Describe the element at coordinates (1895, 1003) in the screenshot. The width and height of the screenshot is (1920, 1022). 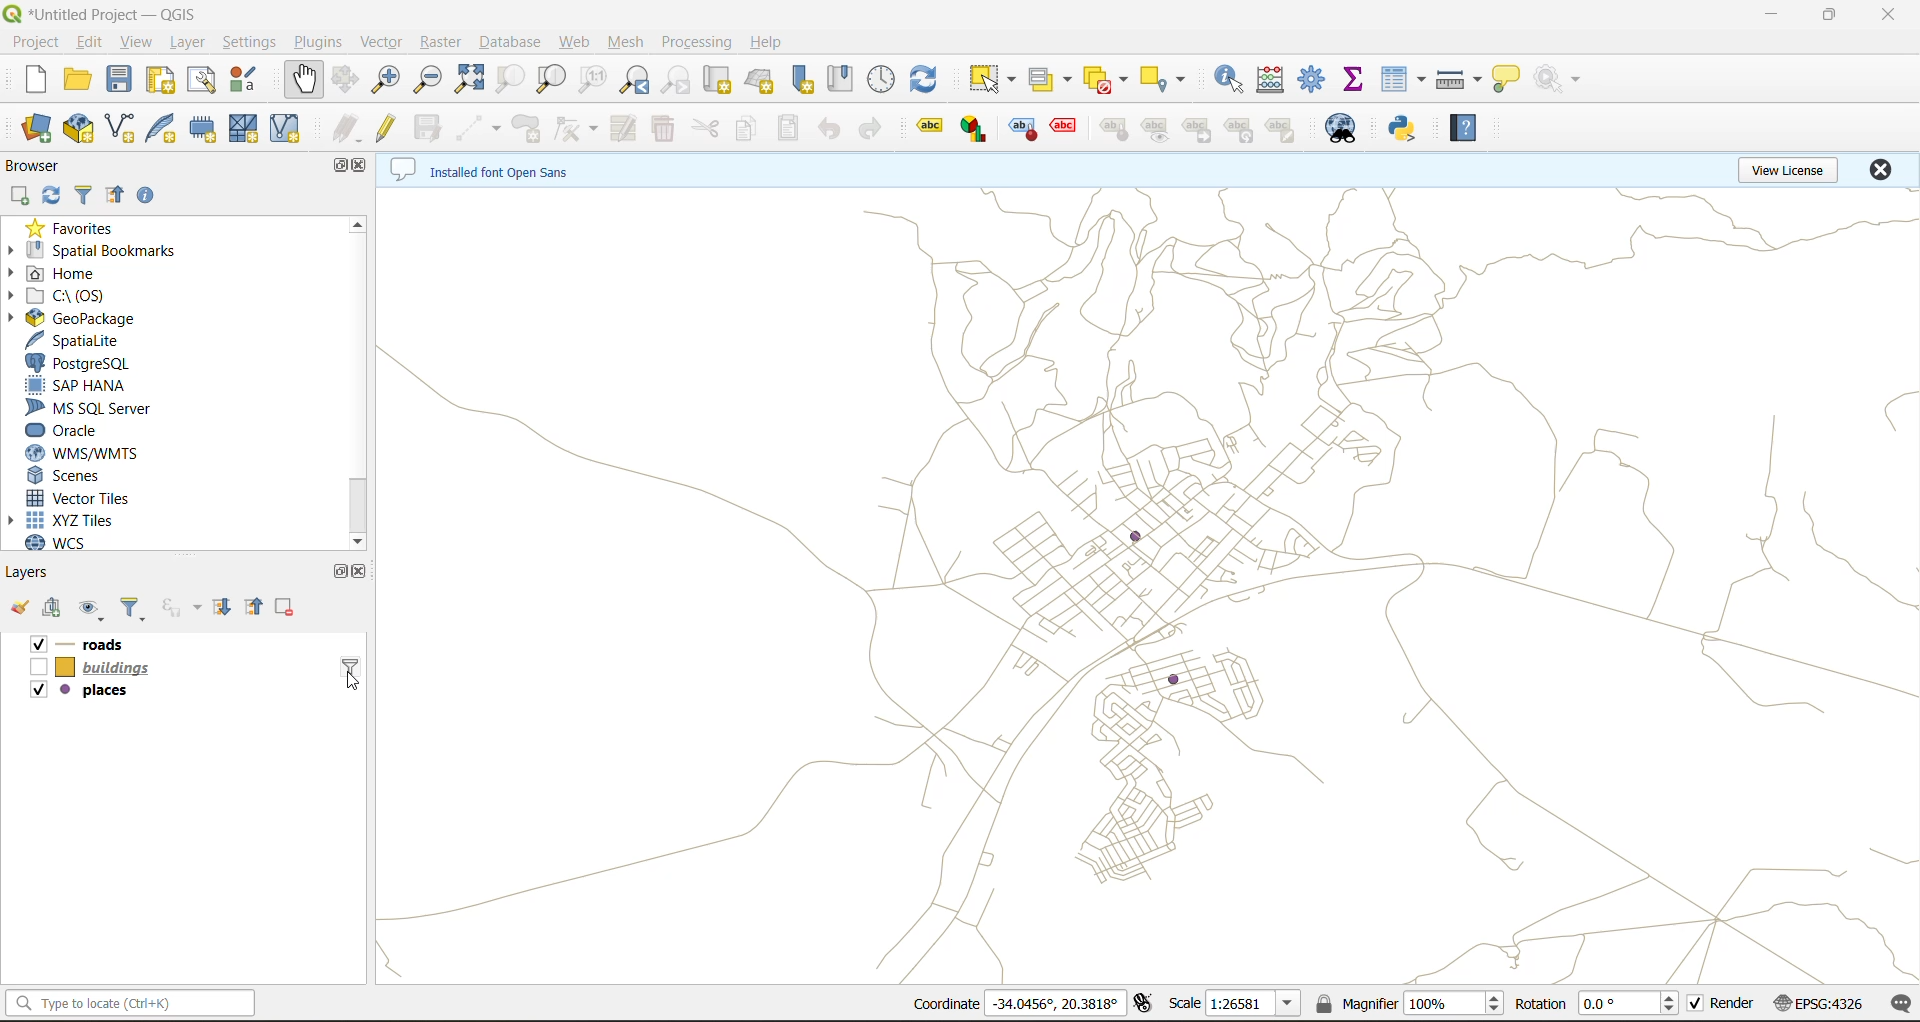
I see `log messages` at that location.